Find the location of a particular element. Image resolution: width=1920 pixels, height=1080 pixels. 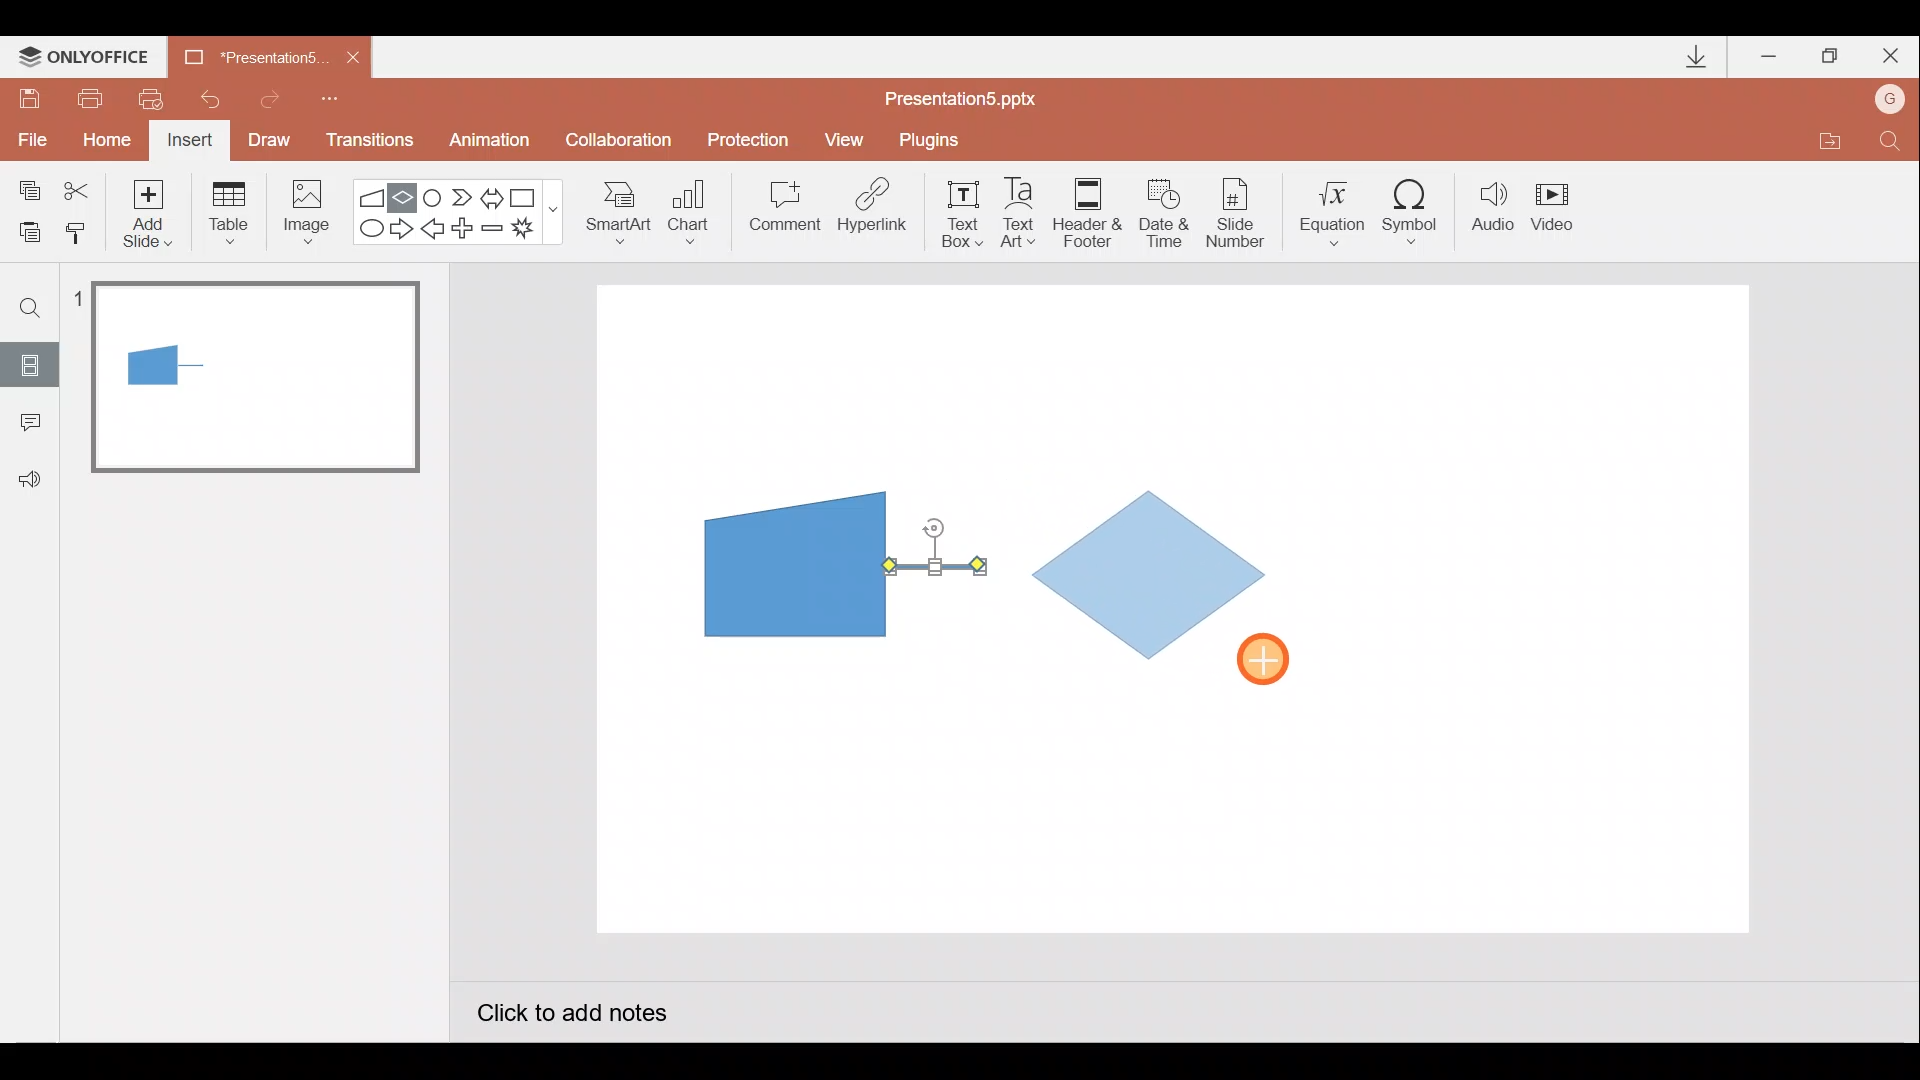

Home is located at coordinates (101, 135).